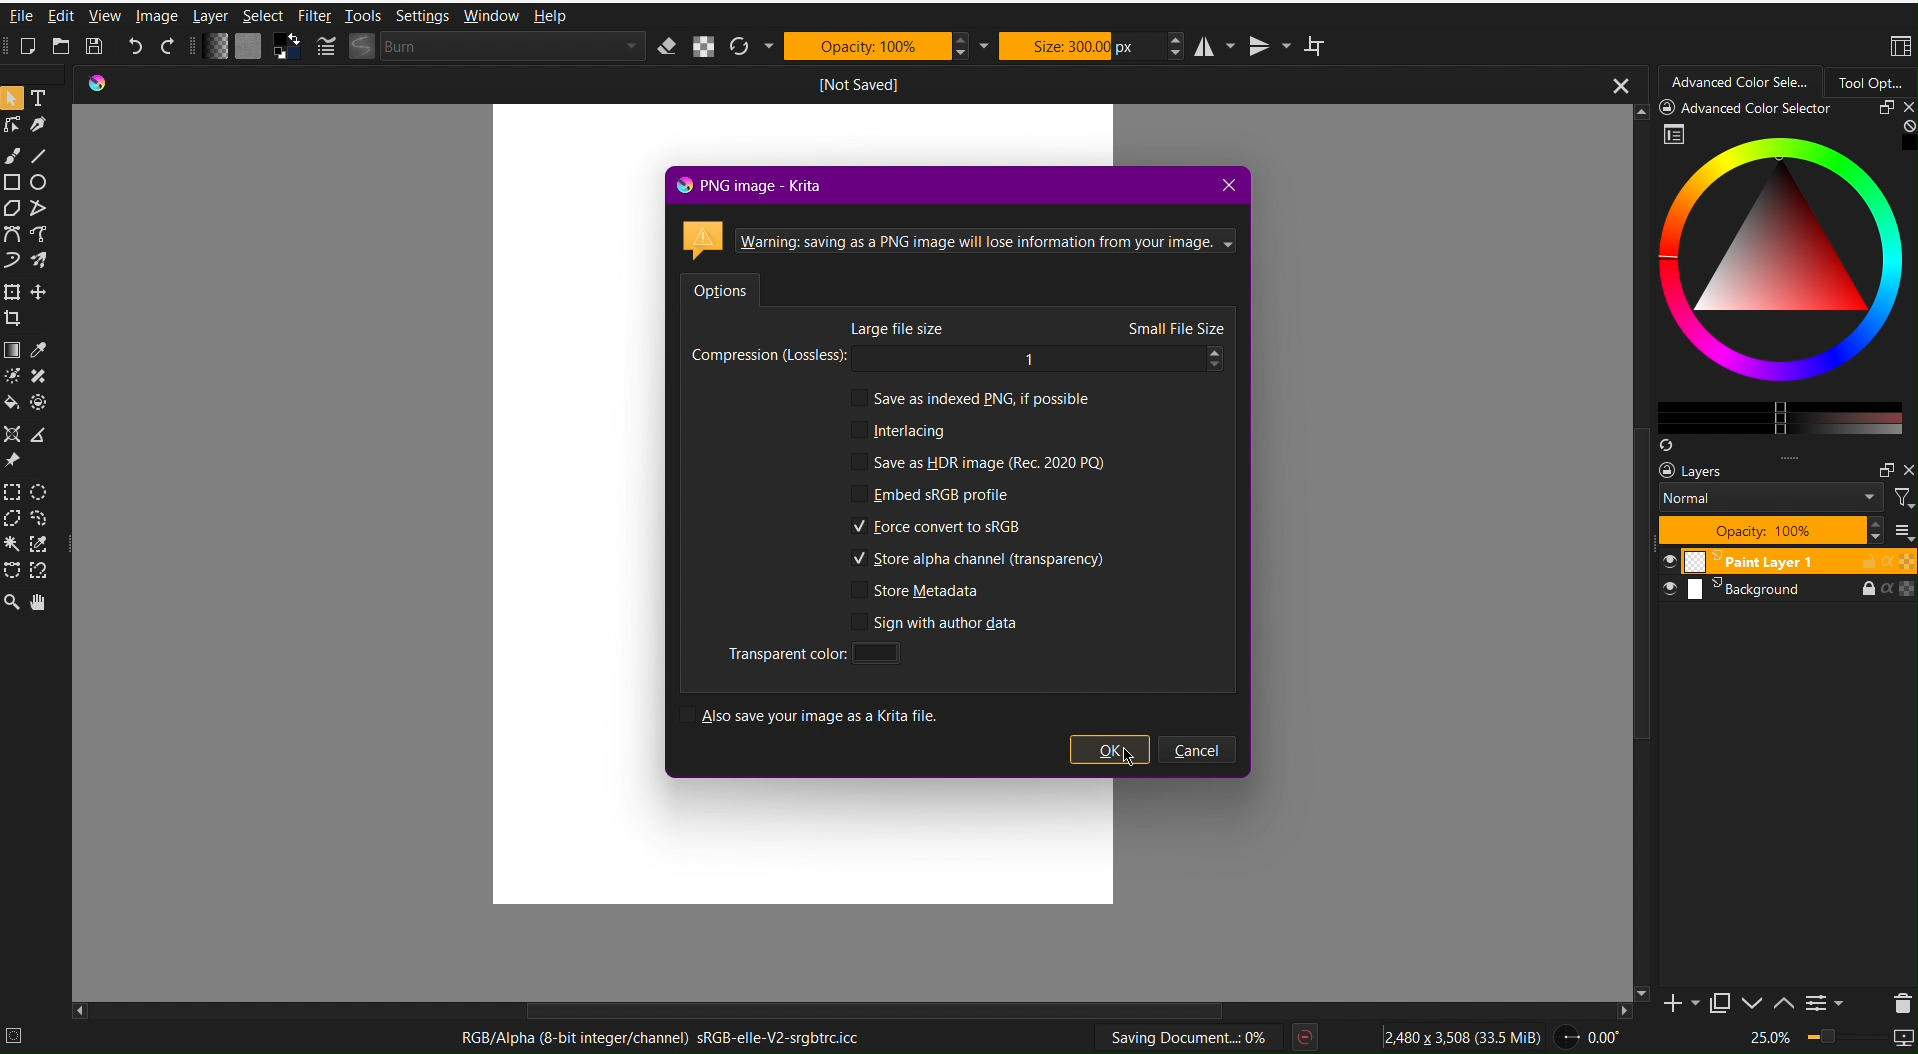  What do you see at coordinates (1756, 1003) in the screenshot?
I see `Slide Options` at bounding box center [1756, 1003].